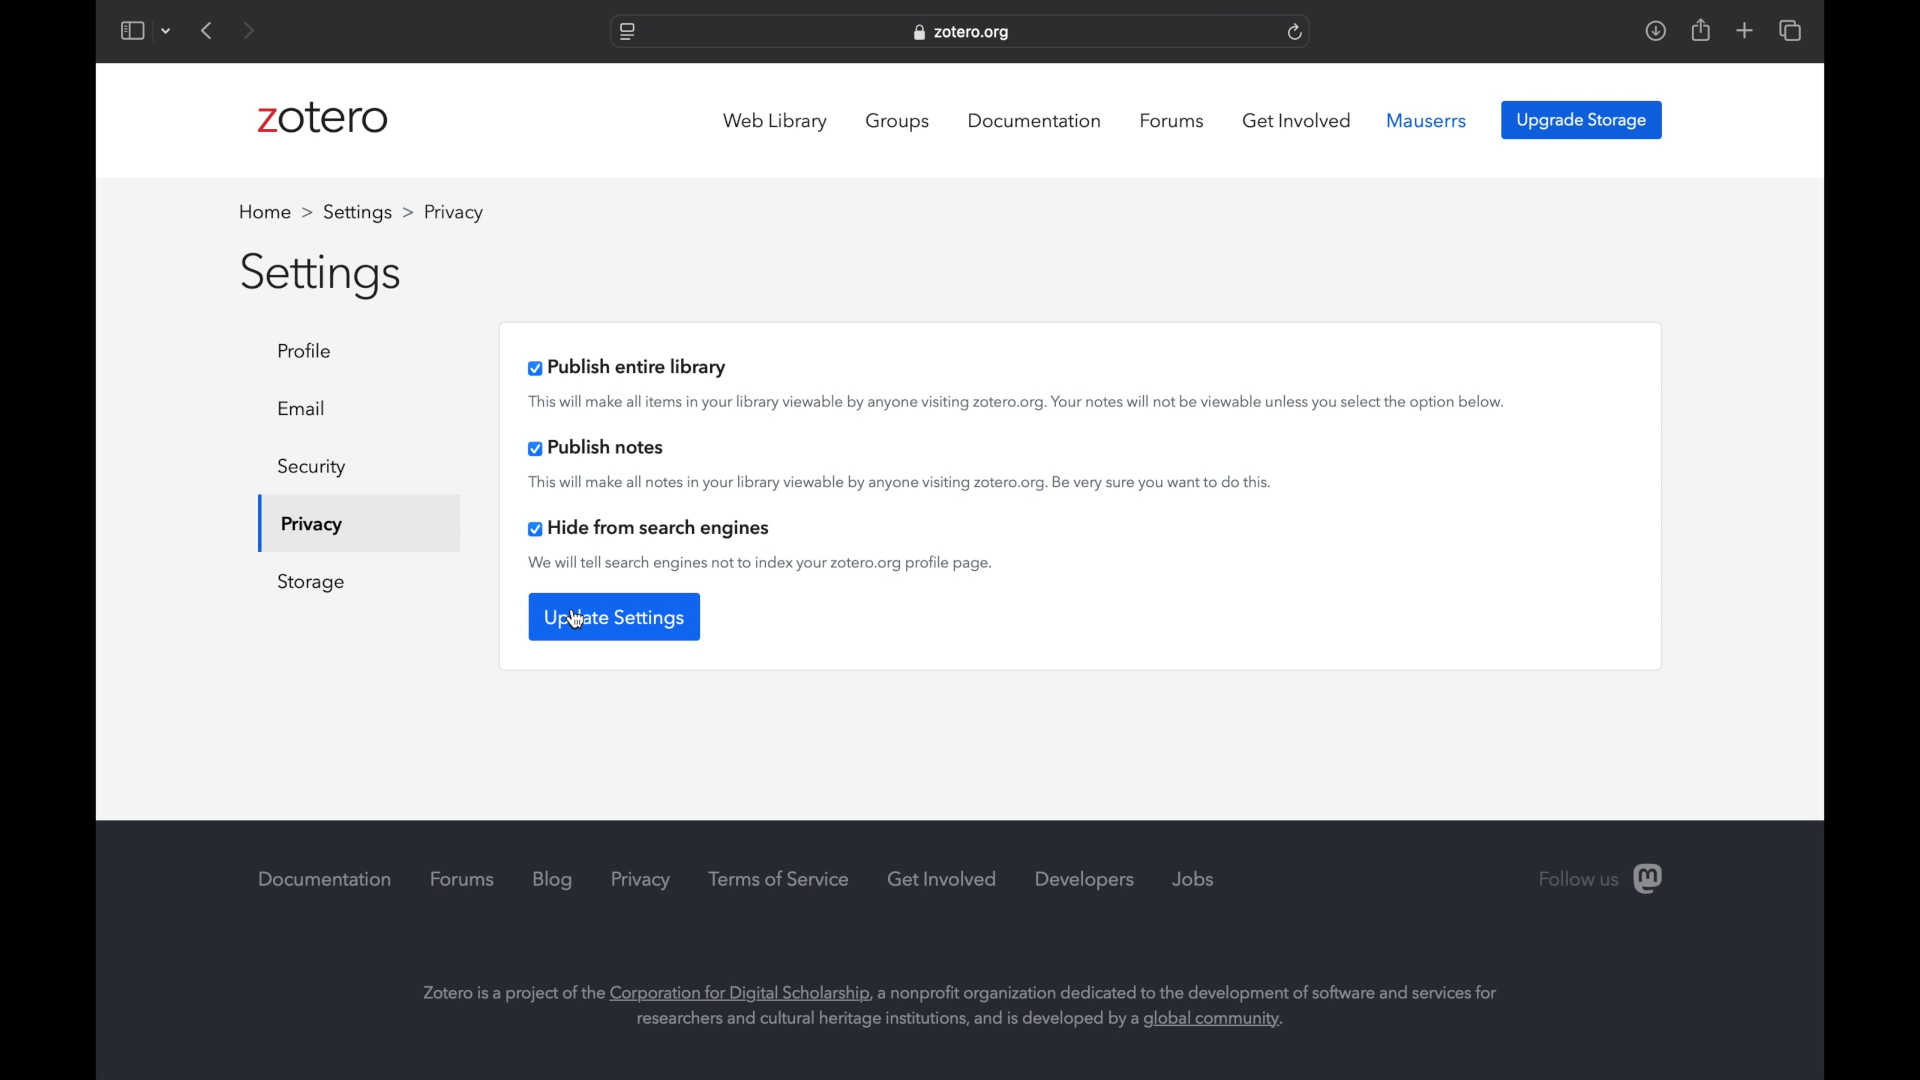  Describe the element at coordinates (762, 564) in the screenshot. I see `we will tell search engines not to index your zotero.org profile page` at that location.